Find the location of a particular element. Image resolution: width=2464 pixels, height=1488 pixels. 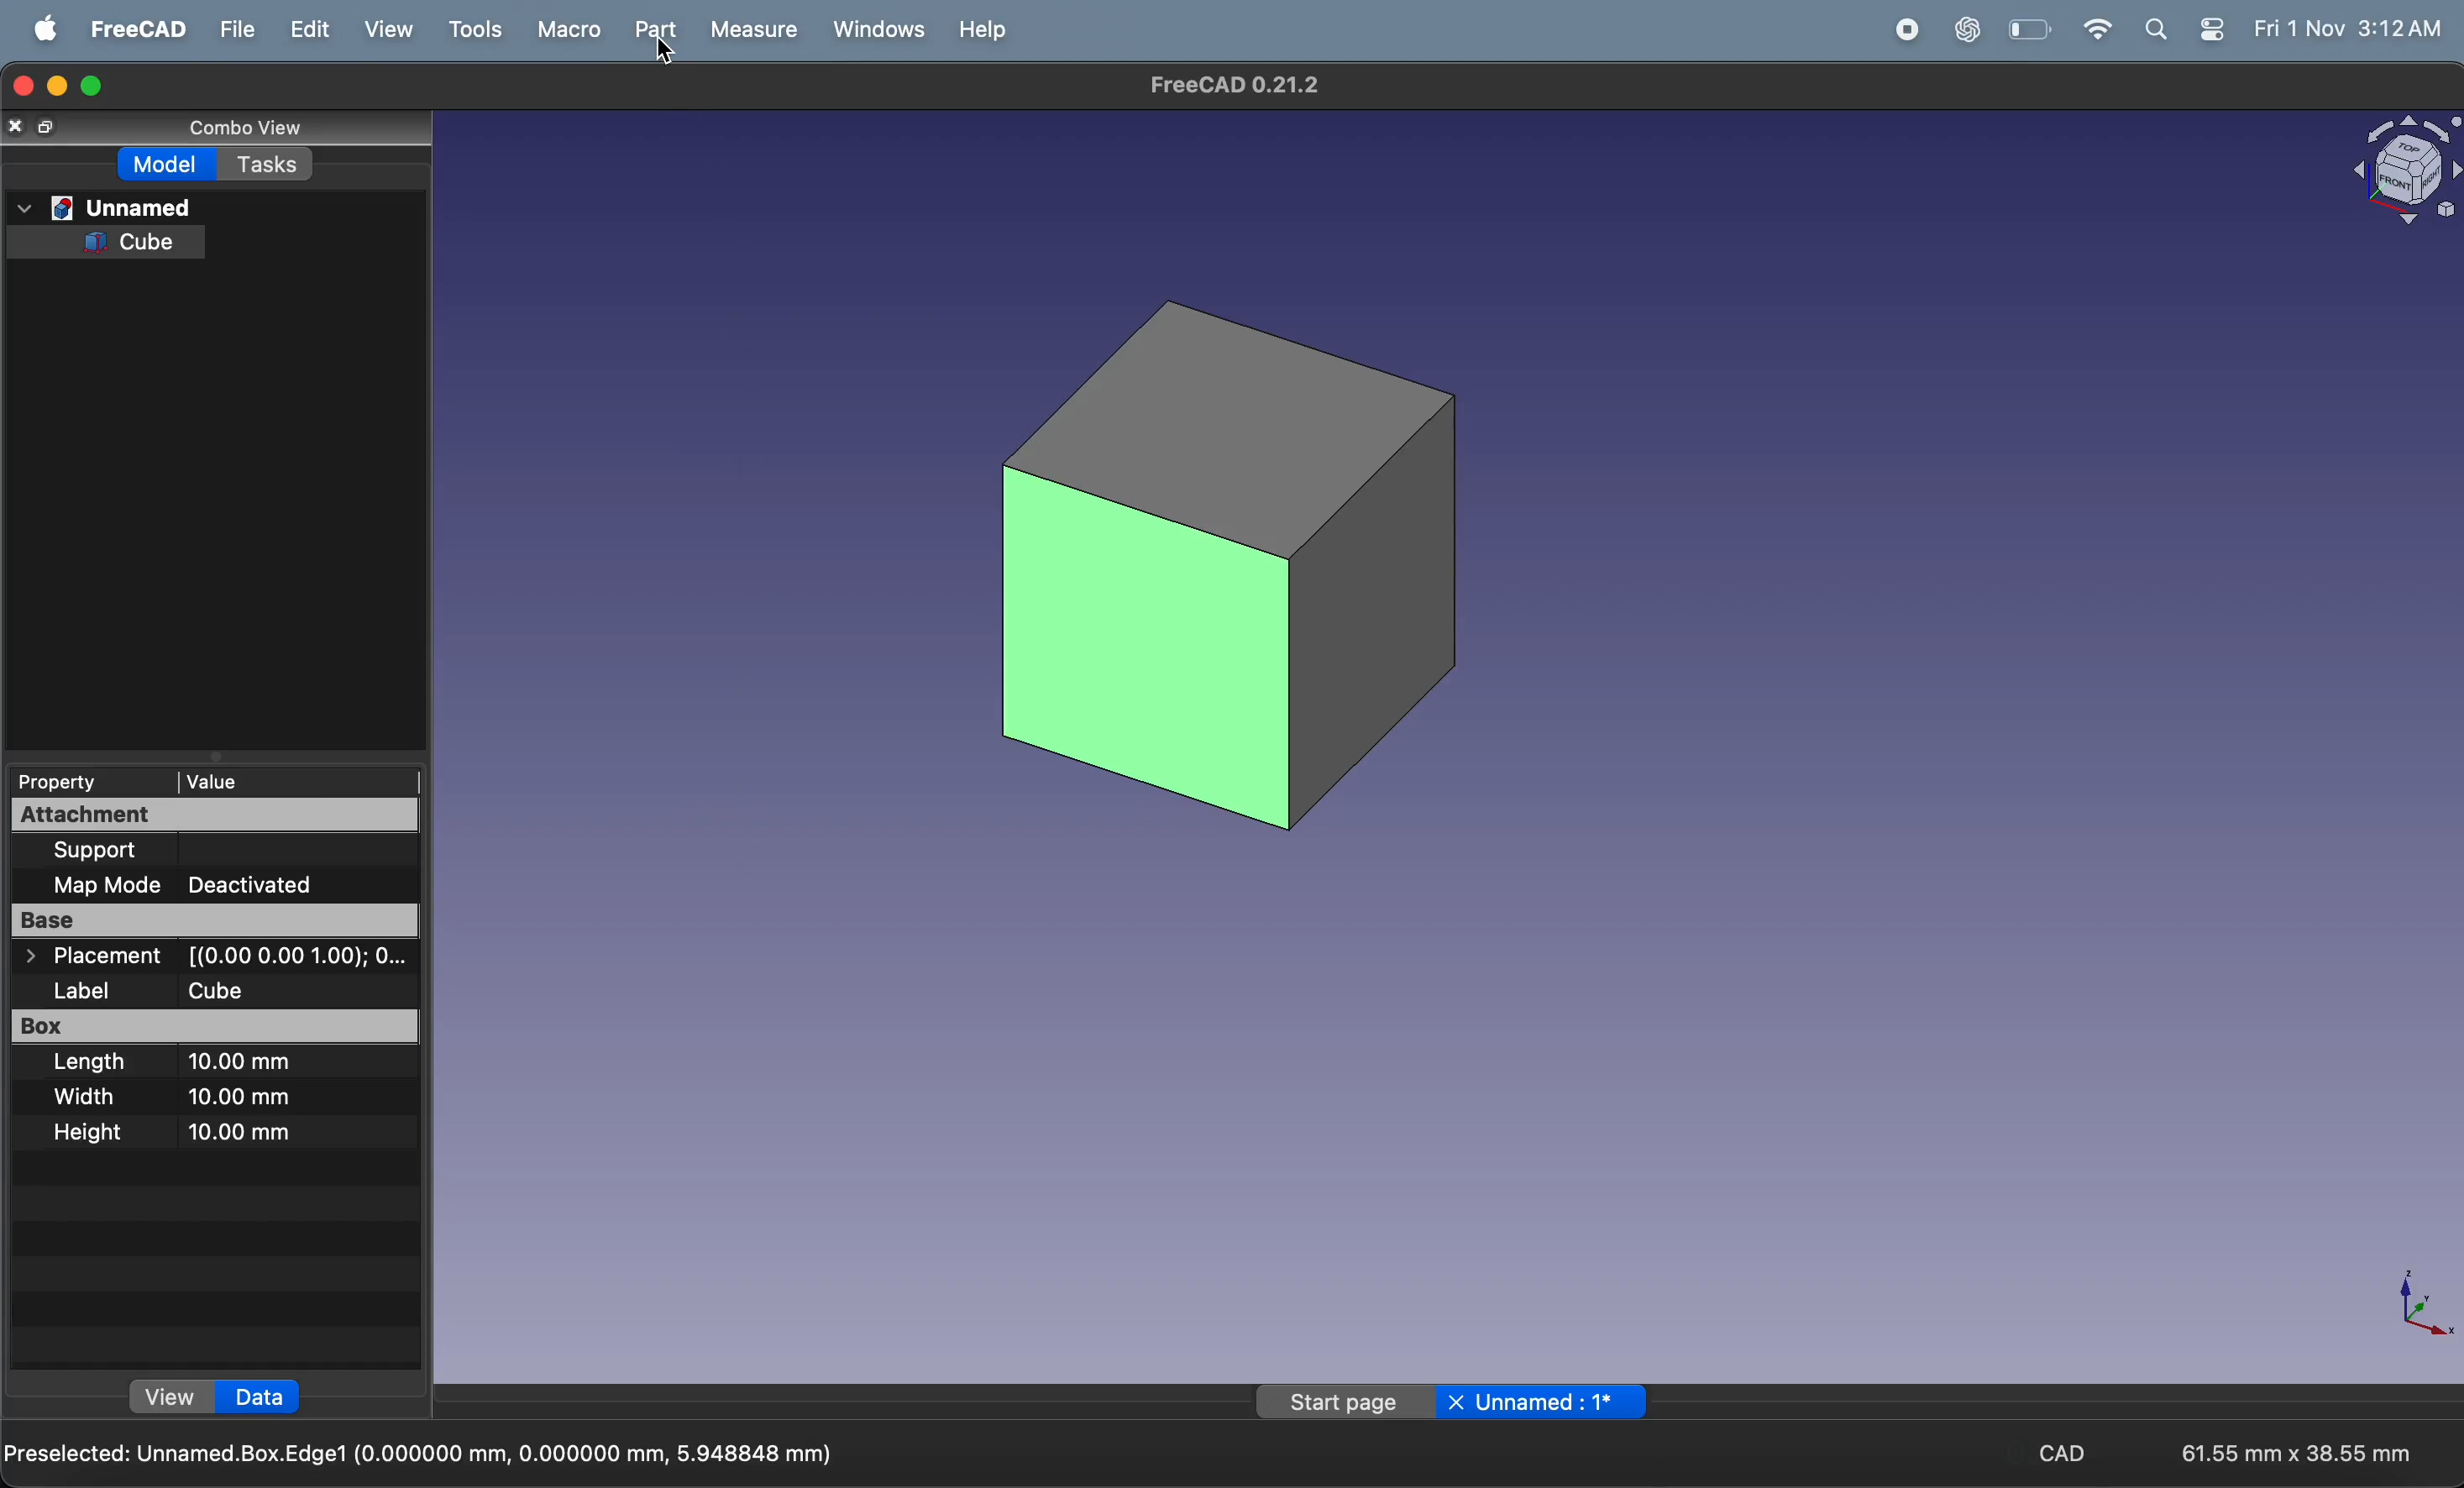

marco is located at coordinates (569, 30).